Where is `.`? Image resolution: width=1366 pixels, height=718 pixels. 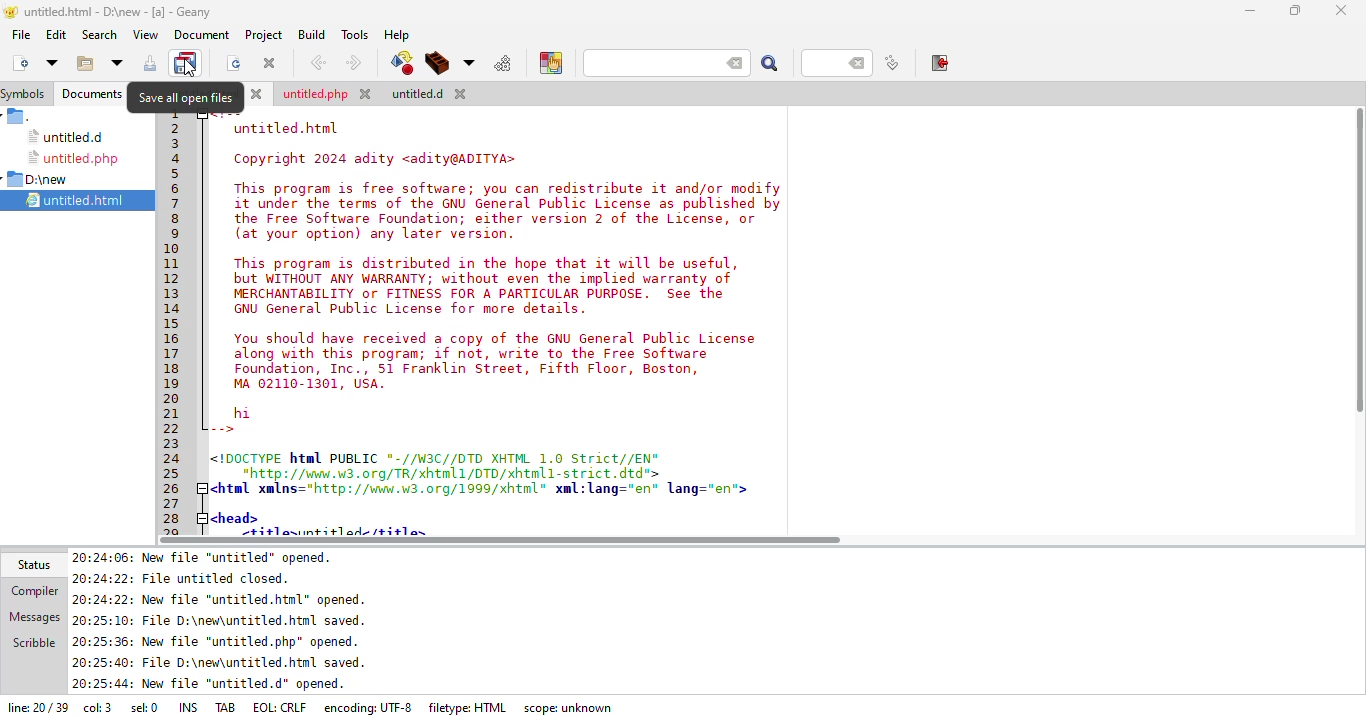
. is located at coordinates (19, 115).